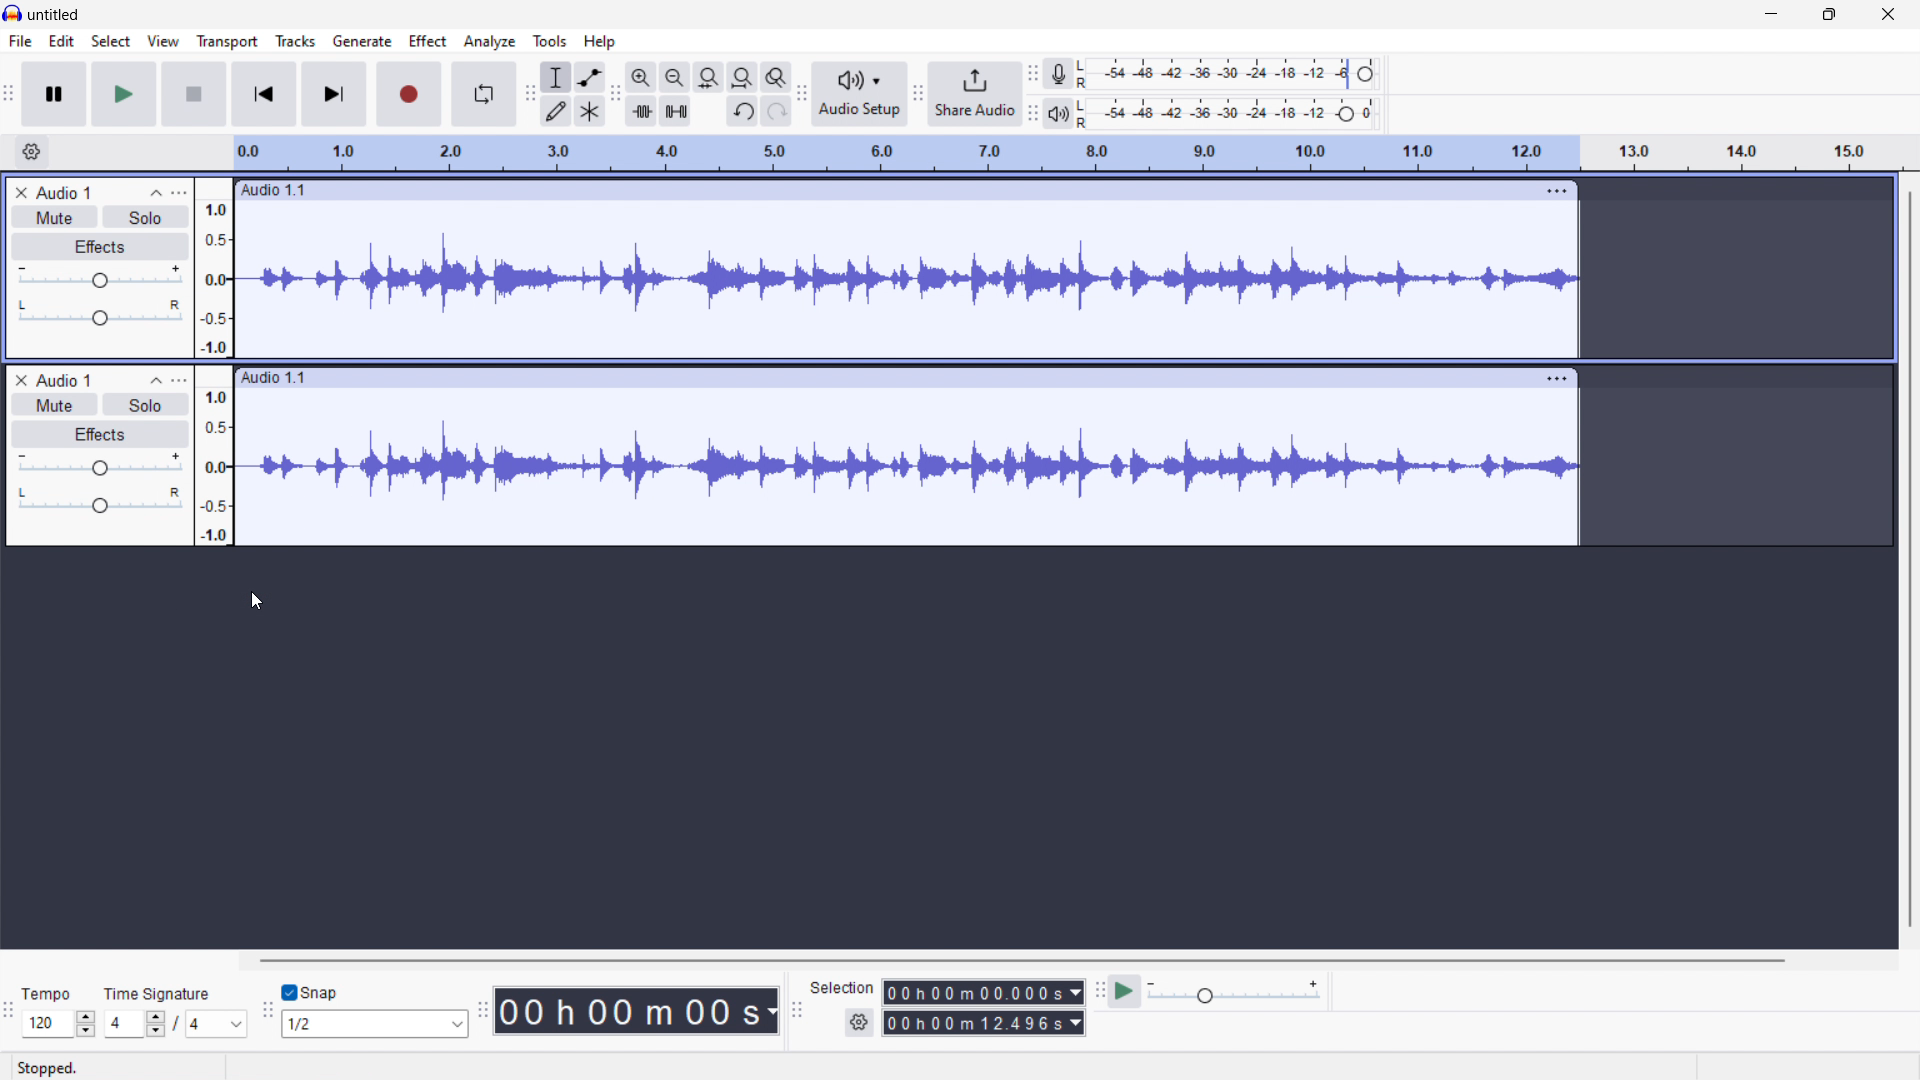 Image resolution: width=1920 pixels, height=1080 pixels. What do you see at coordinates (1033, 73) in the screenshot?
I see `recording meter toolbar` at bounding box center [1033, 73].